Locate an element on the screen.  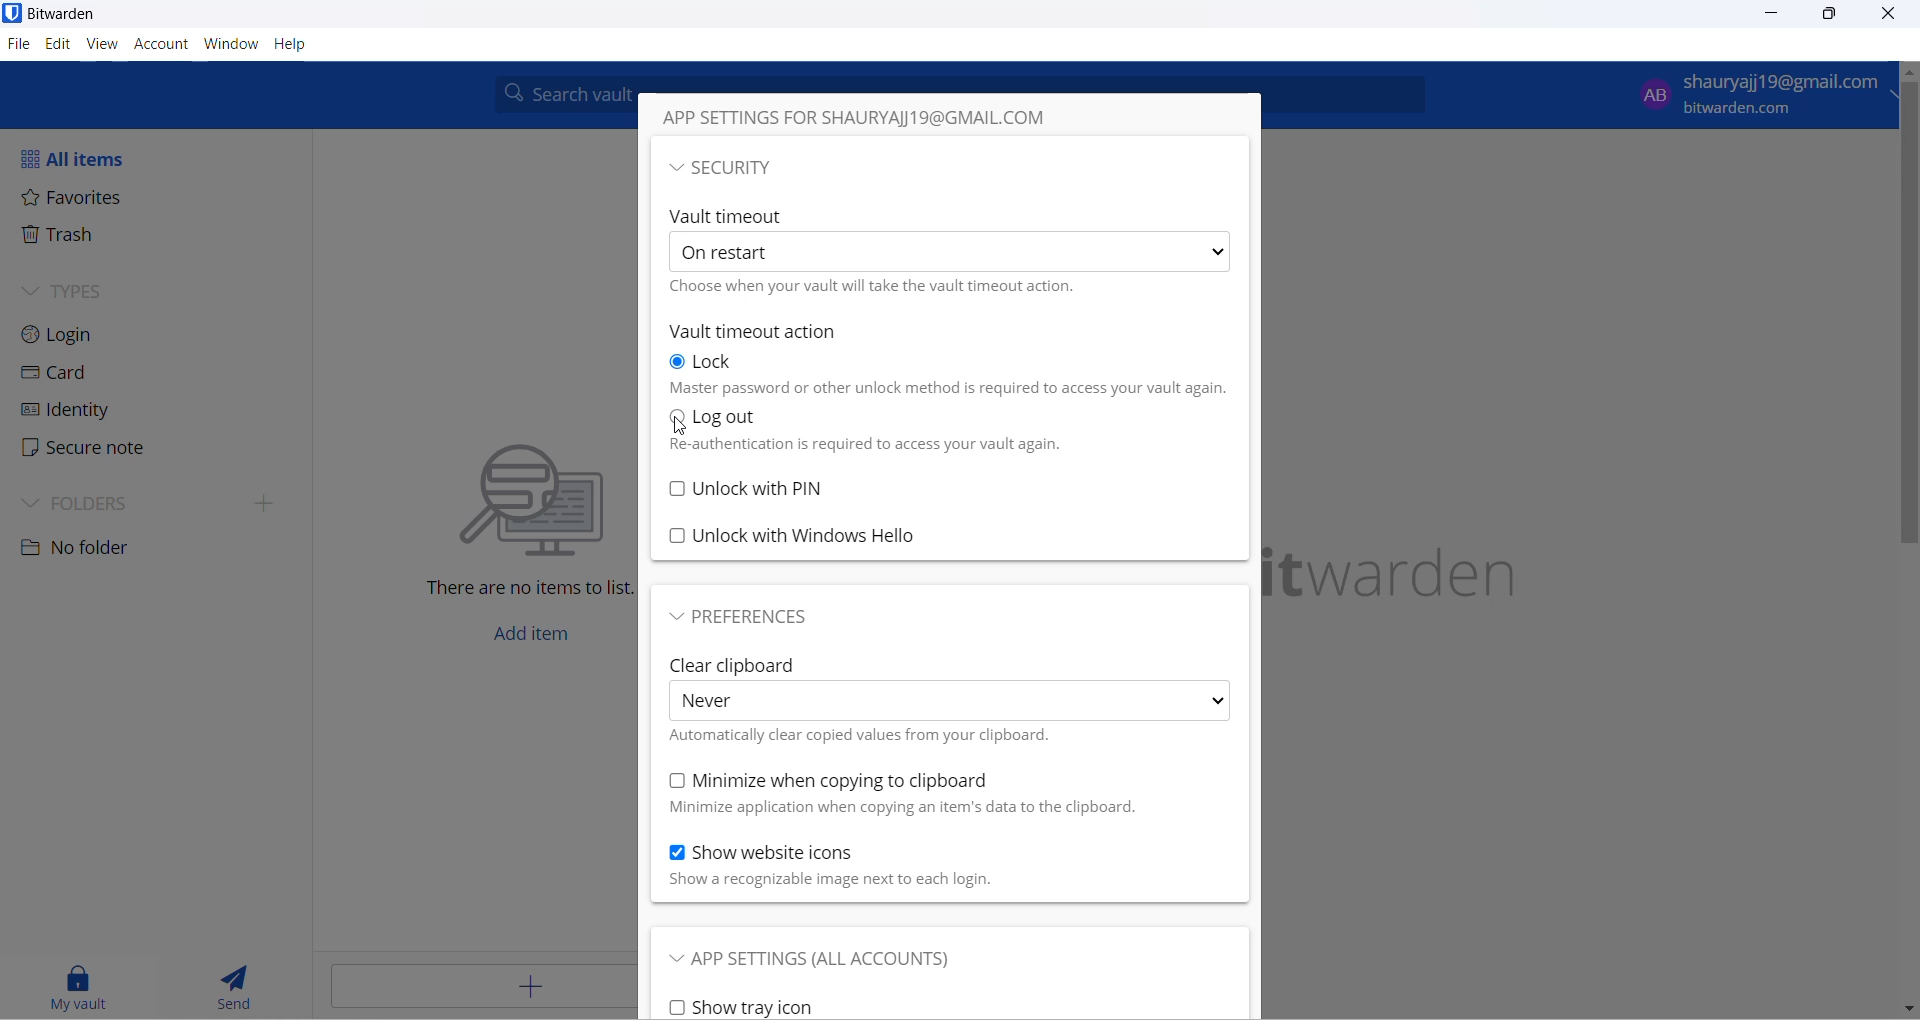
security  is located at coordinates (754, 170).